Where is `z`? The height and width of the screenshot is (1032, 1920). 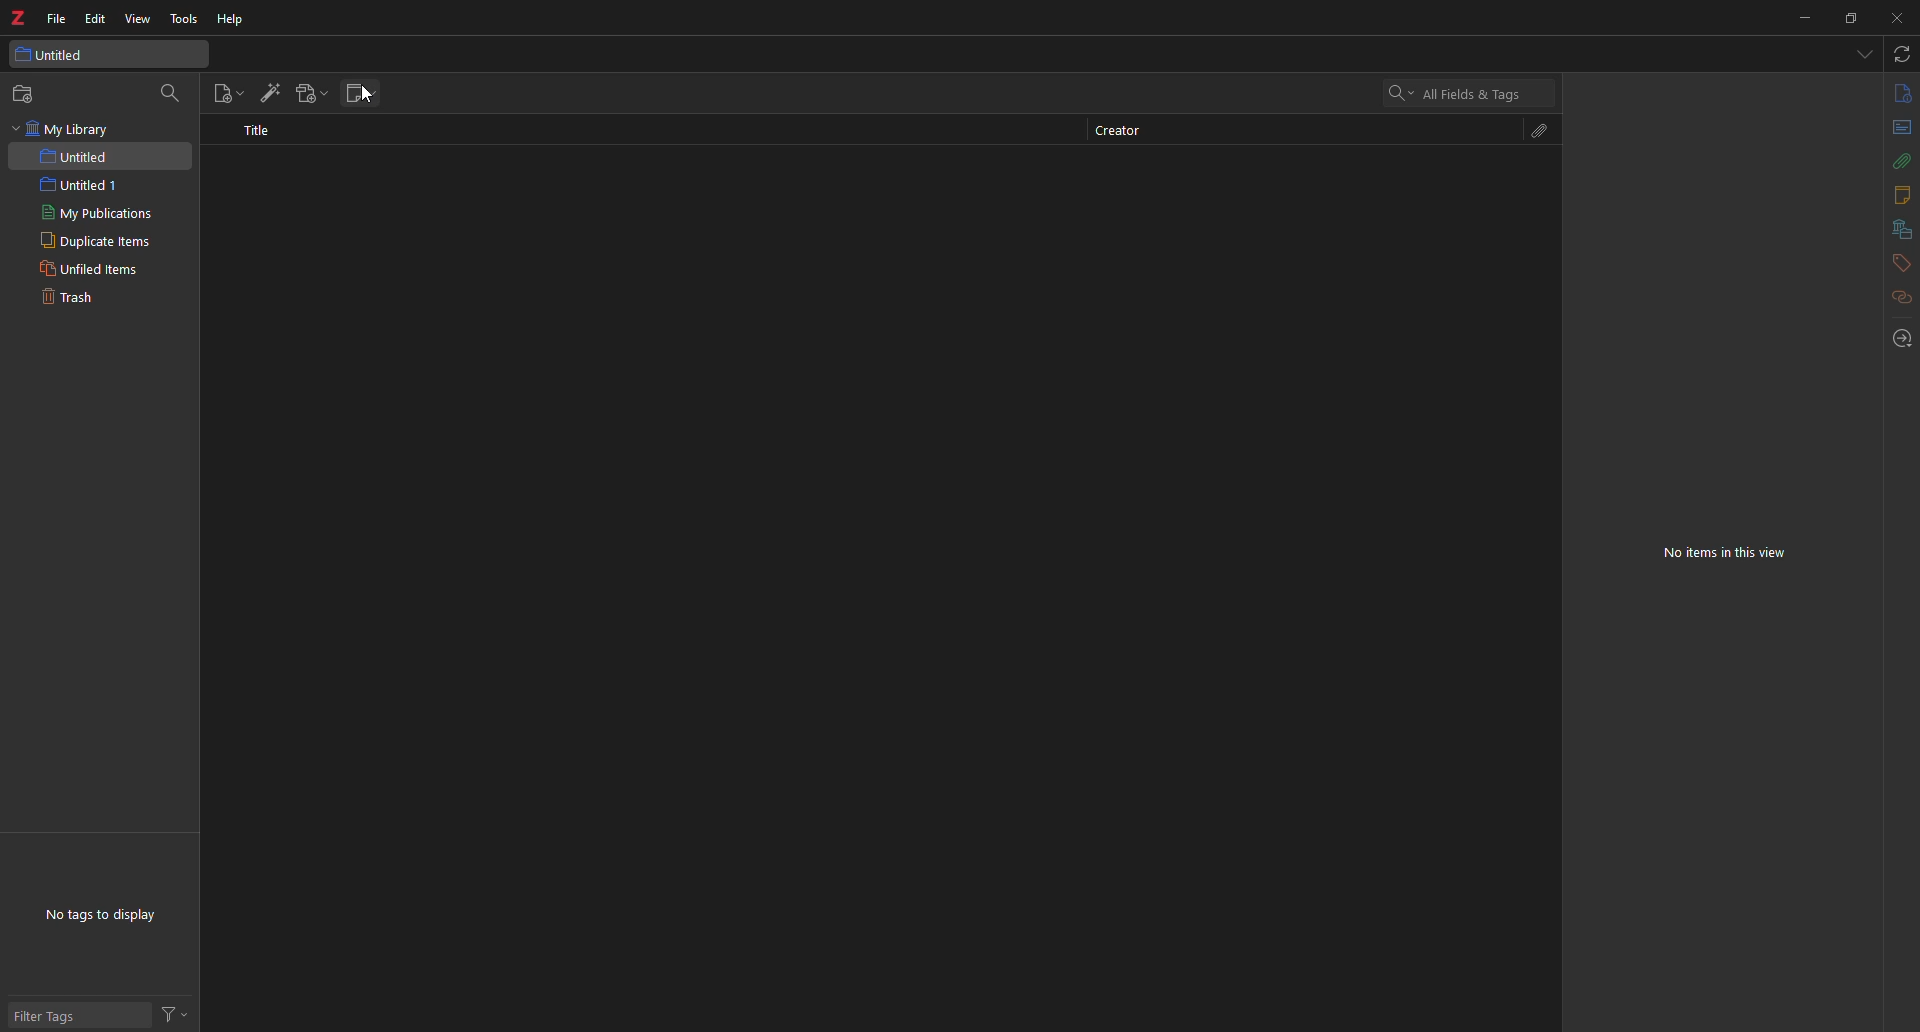 z is located at coordinates (18, 19).